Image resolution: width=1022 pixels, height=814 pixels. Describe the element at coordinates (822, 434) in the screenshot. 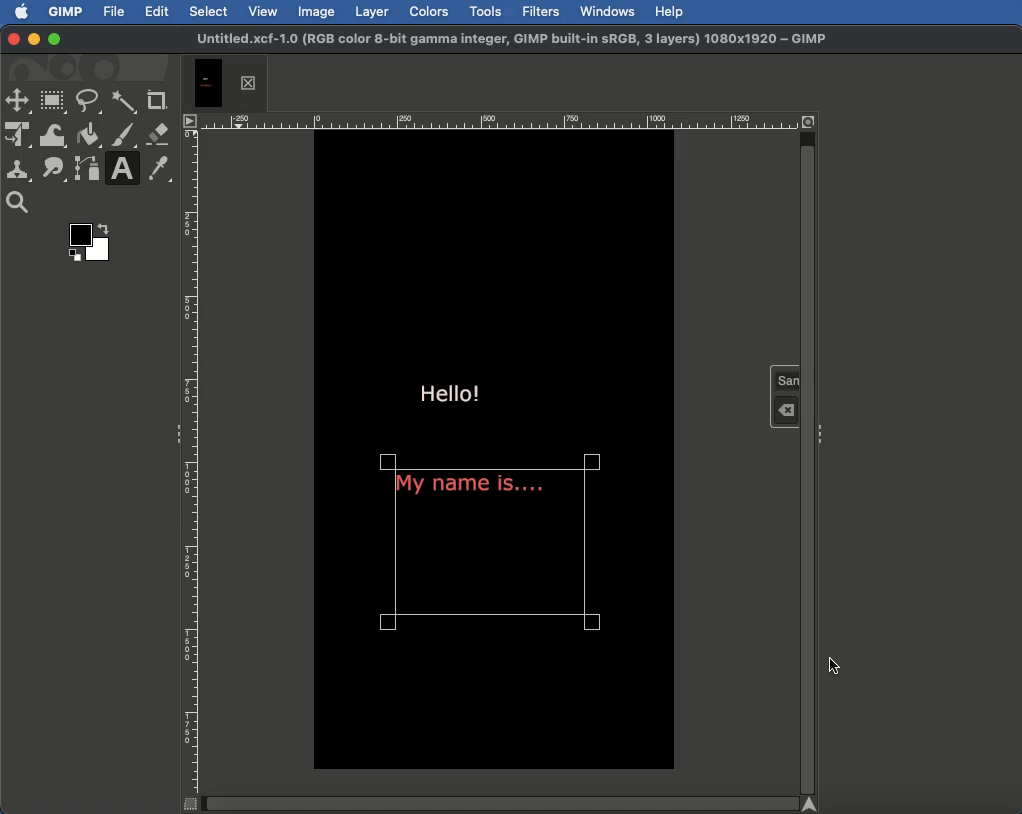

I see `Options` at that location.